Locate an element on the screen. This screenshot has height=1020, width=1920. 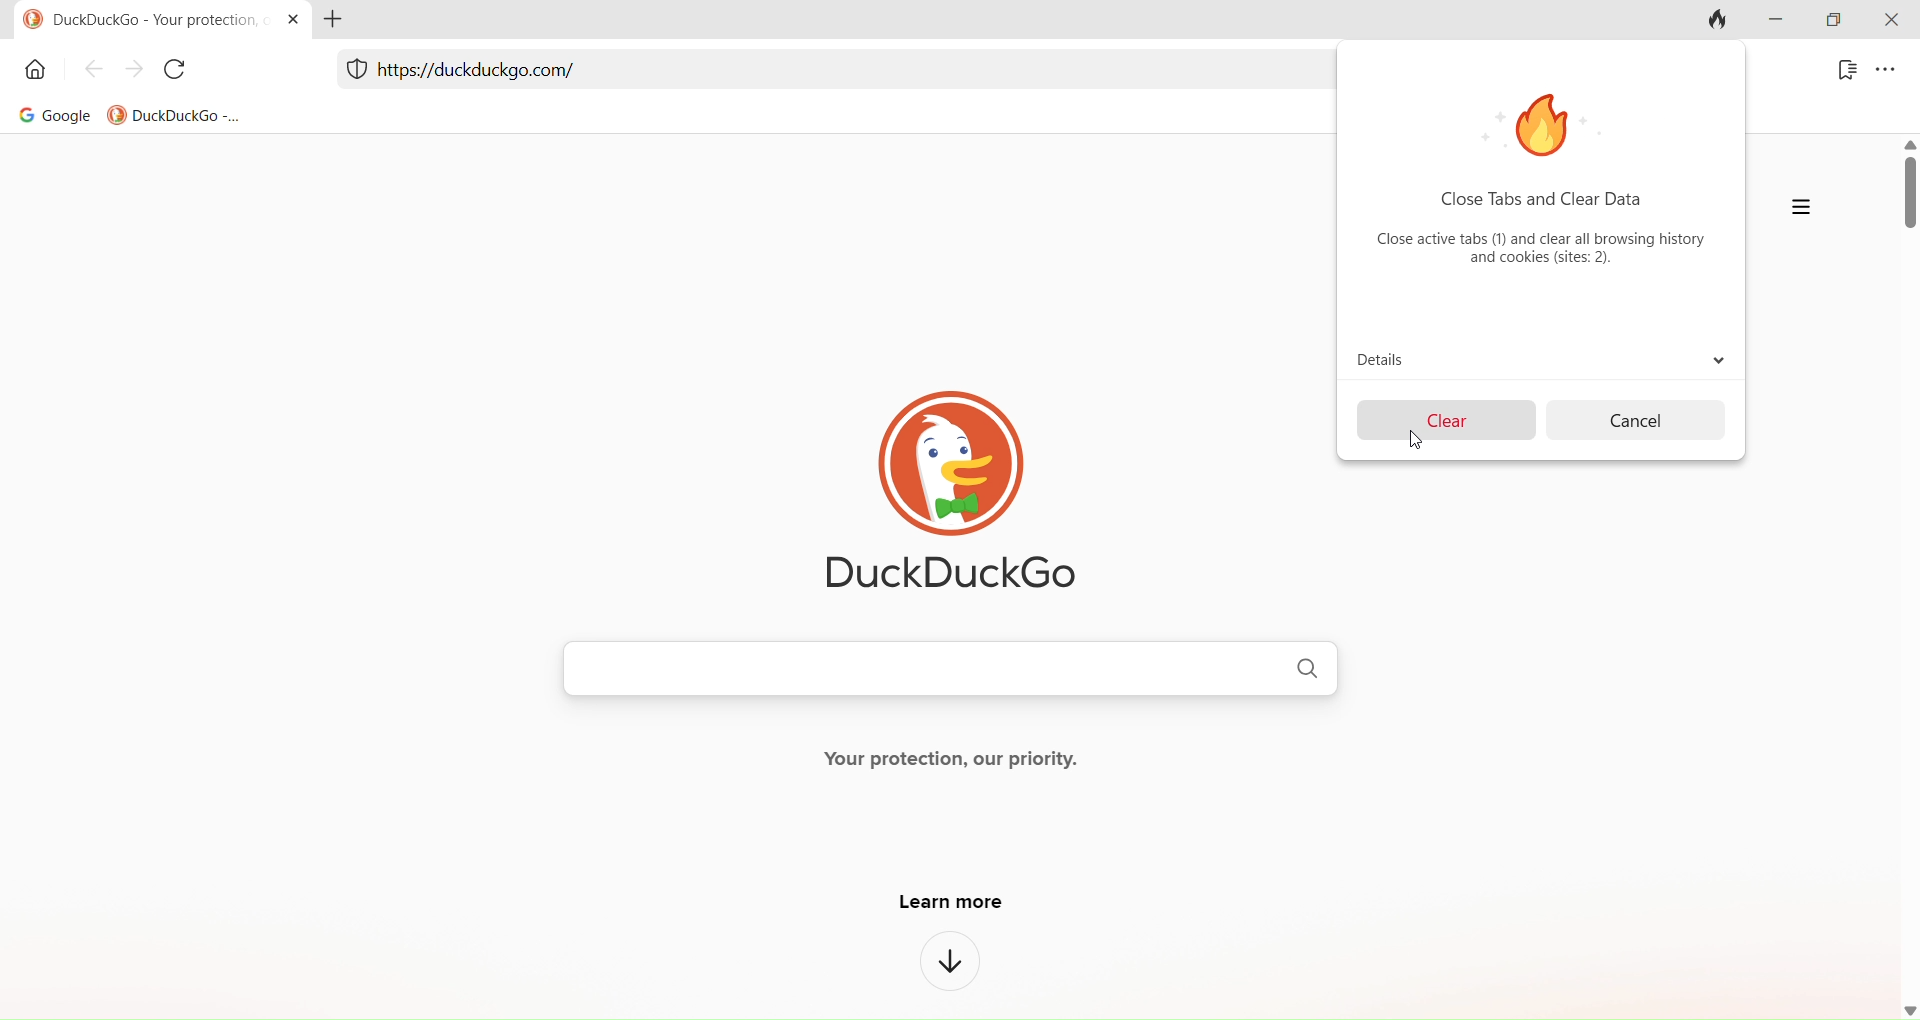
cursor is located at coordinates (1417, 444).